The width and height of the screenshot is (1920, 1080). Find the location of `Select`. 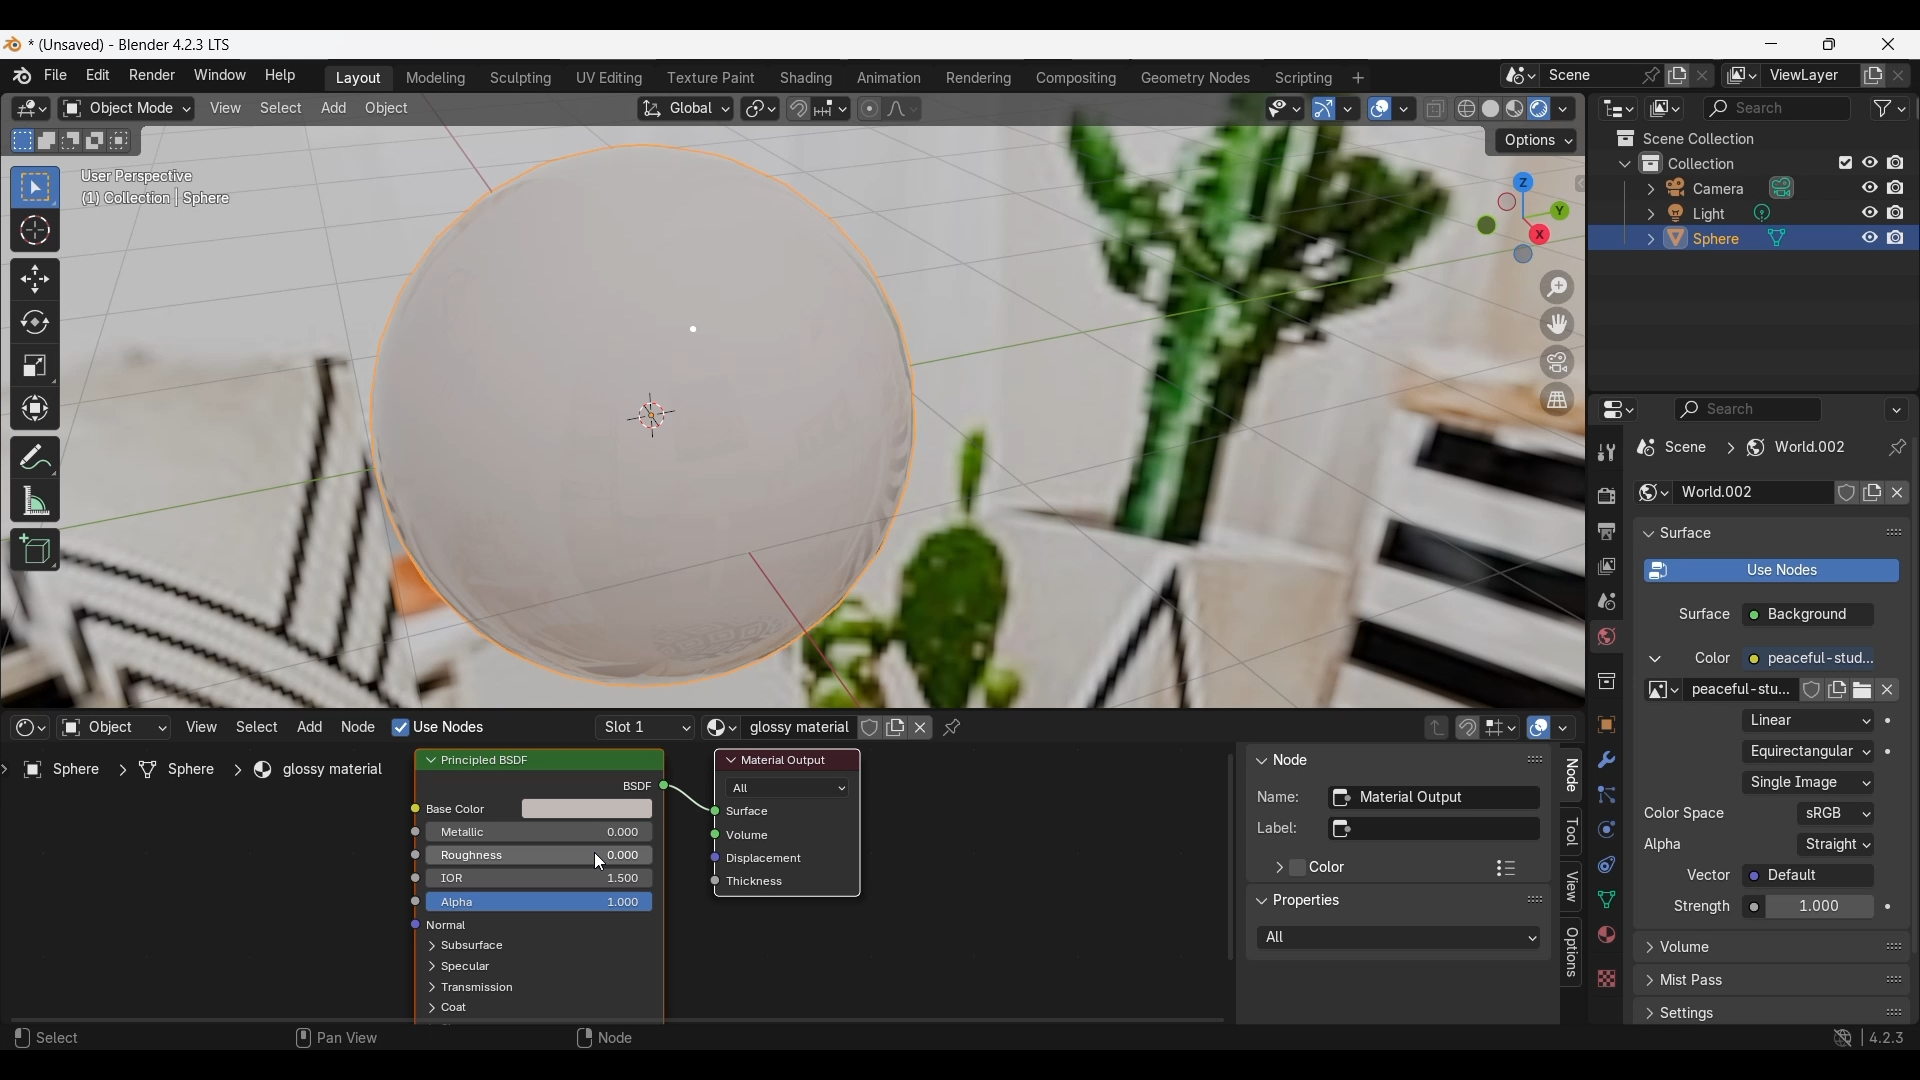

Select is located at coordinates (49, 1037).